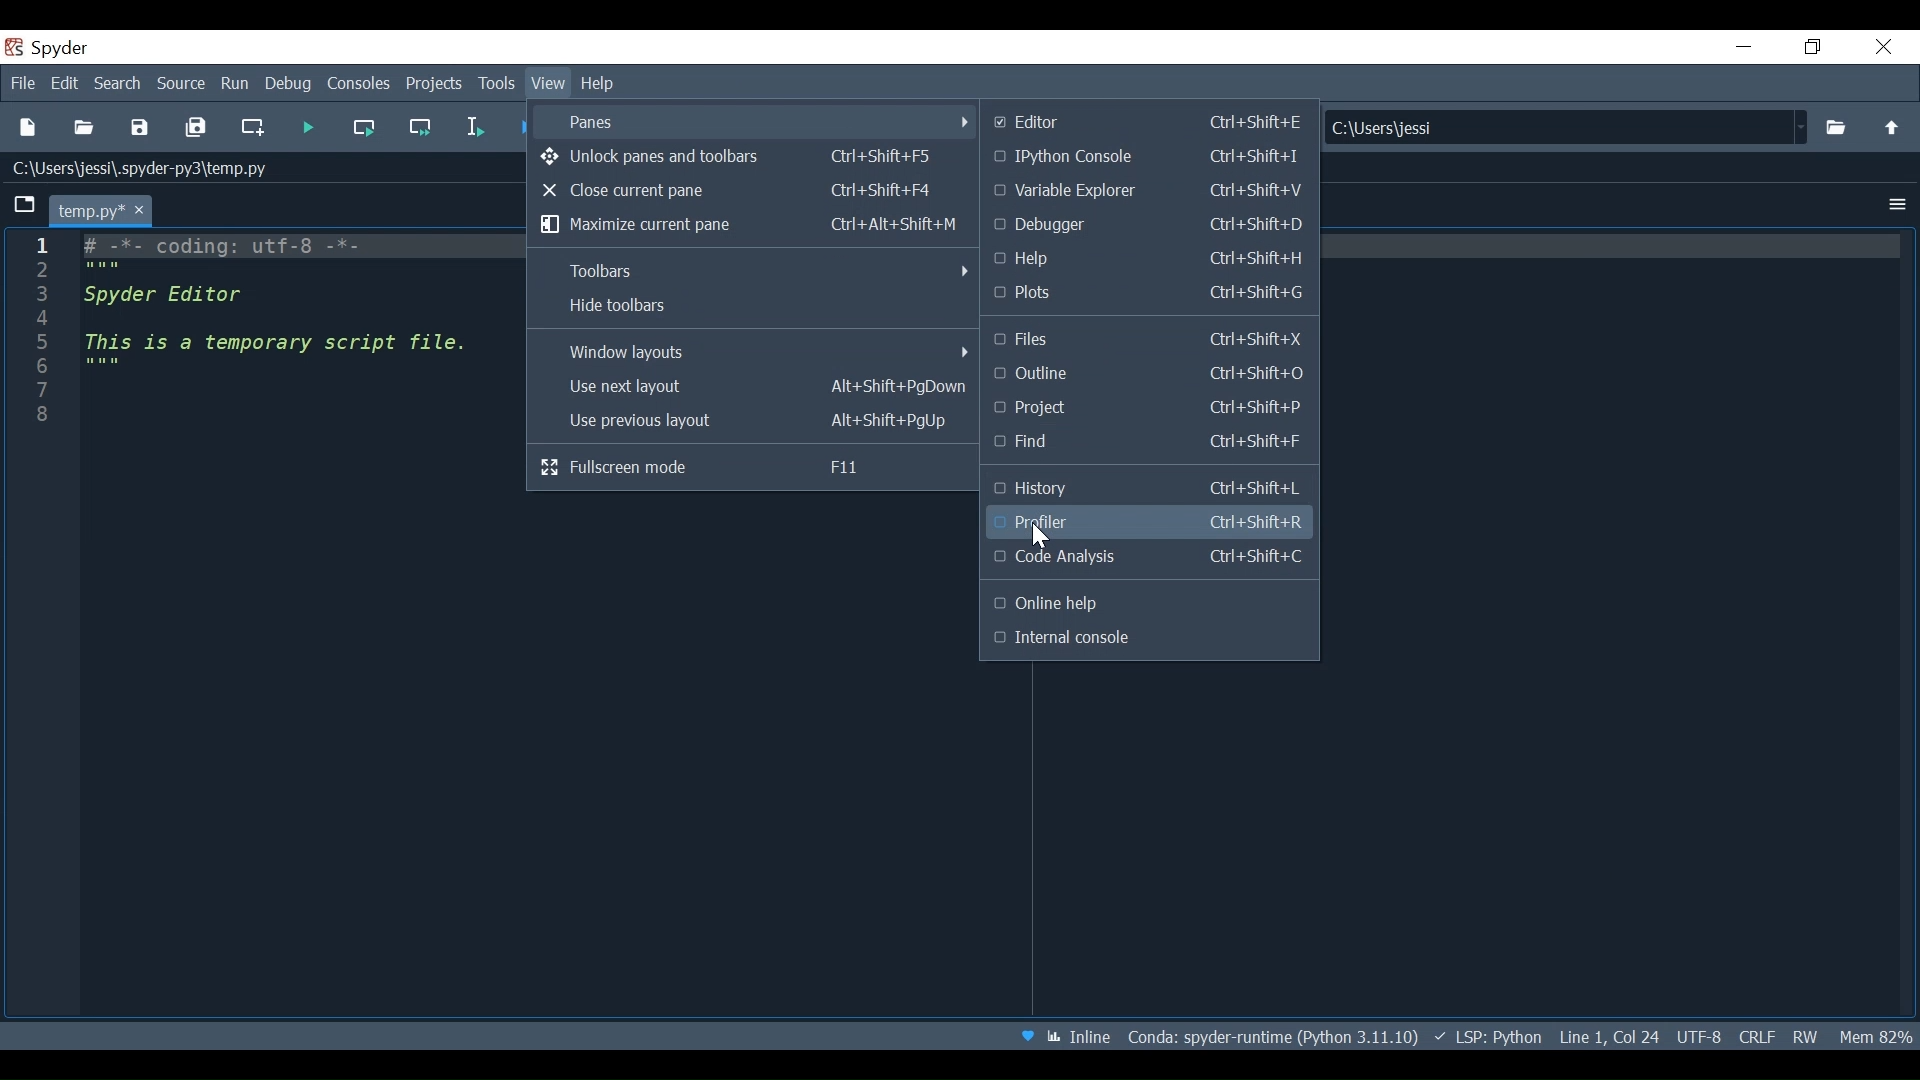 The height and width of the screenshot is (1080, 1920). Describe the element at coordinates (754, 122) in the screenshot. I see `Panes` at that location.